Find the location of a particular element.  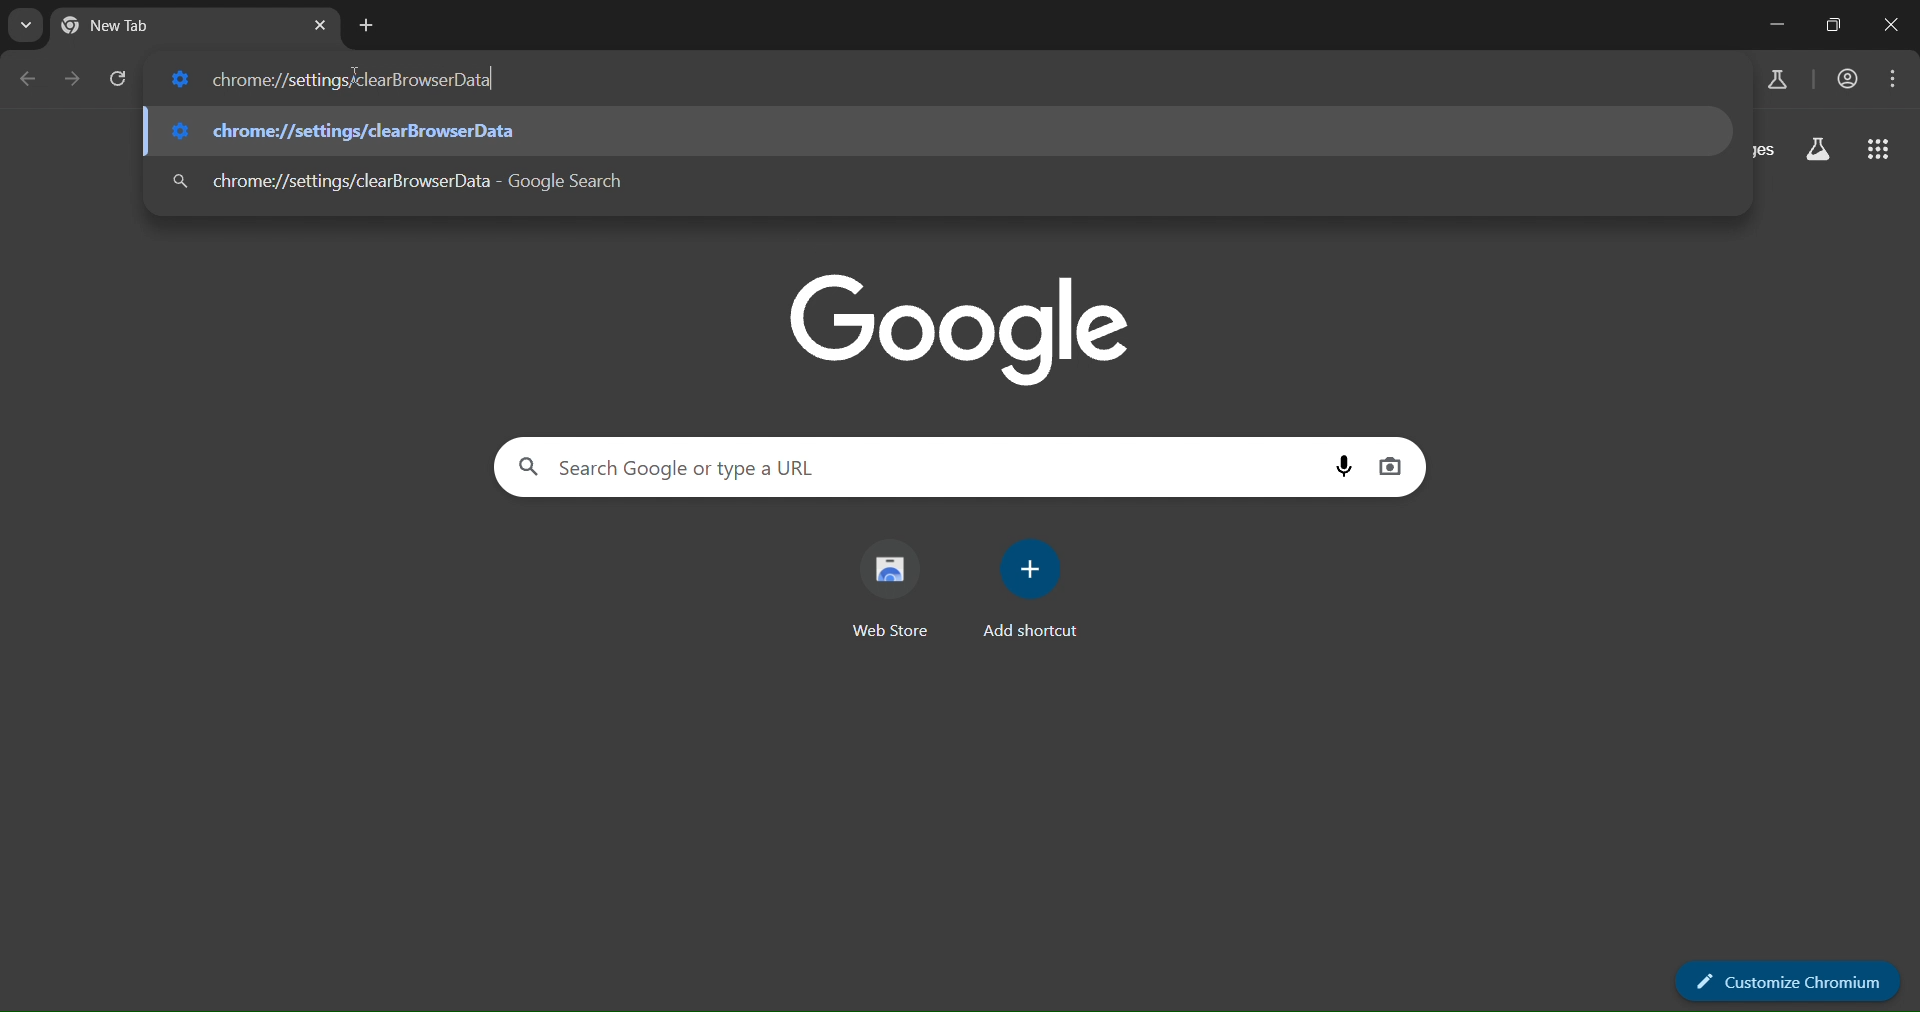

account is located at coordinates (1845, 79).